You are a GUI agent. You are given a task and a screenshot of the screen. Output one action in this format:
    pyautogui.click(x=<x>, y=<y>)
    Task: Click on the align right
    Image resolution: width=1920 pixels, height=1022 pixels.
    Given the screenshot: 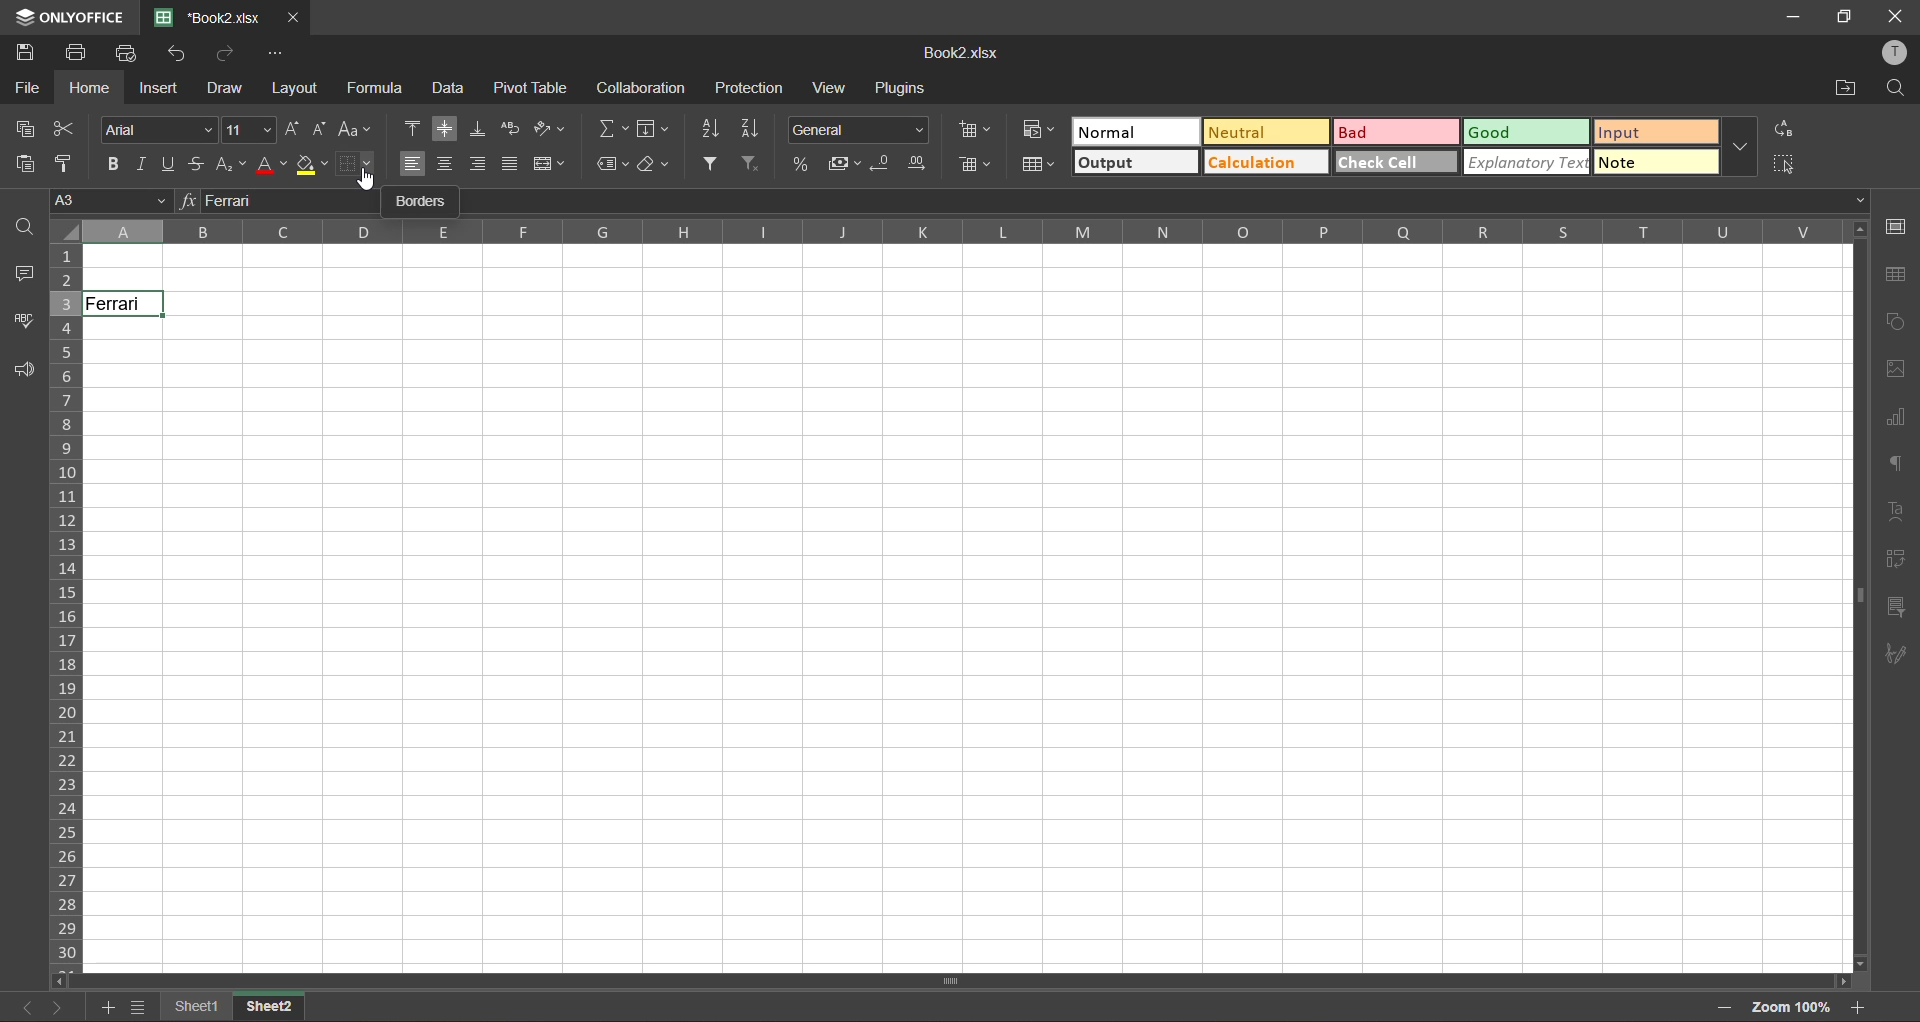 What is the action you would take?
    pyautogui.click(x=479, y=165)
    